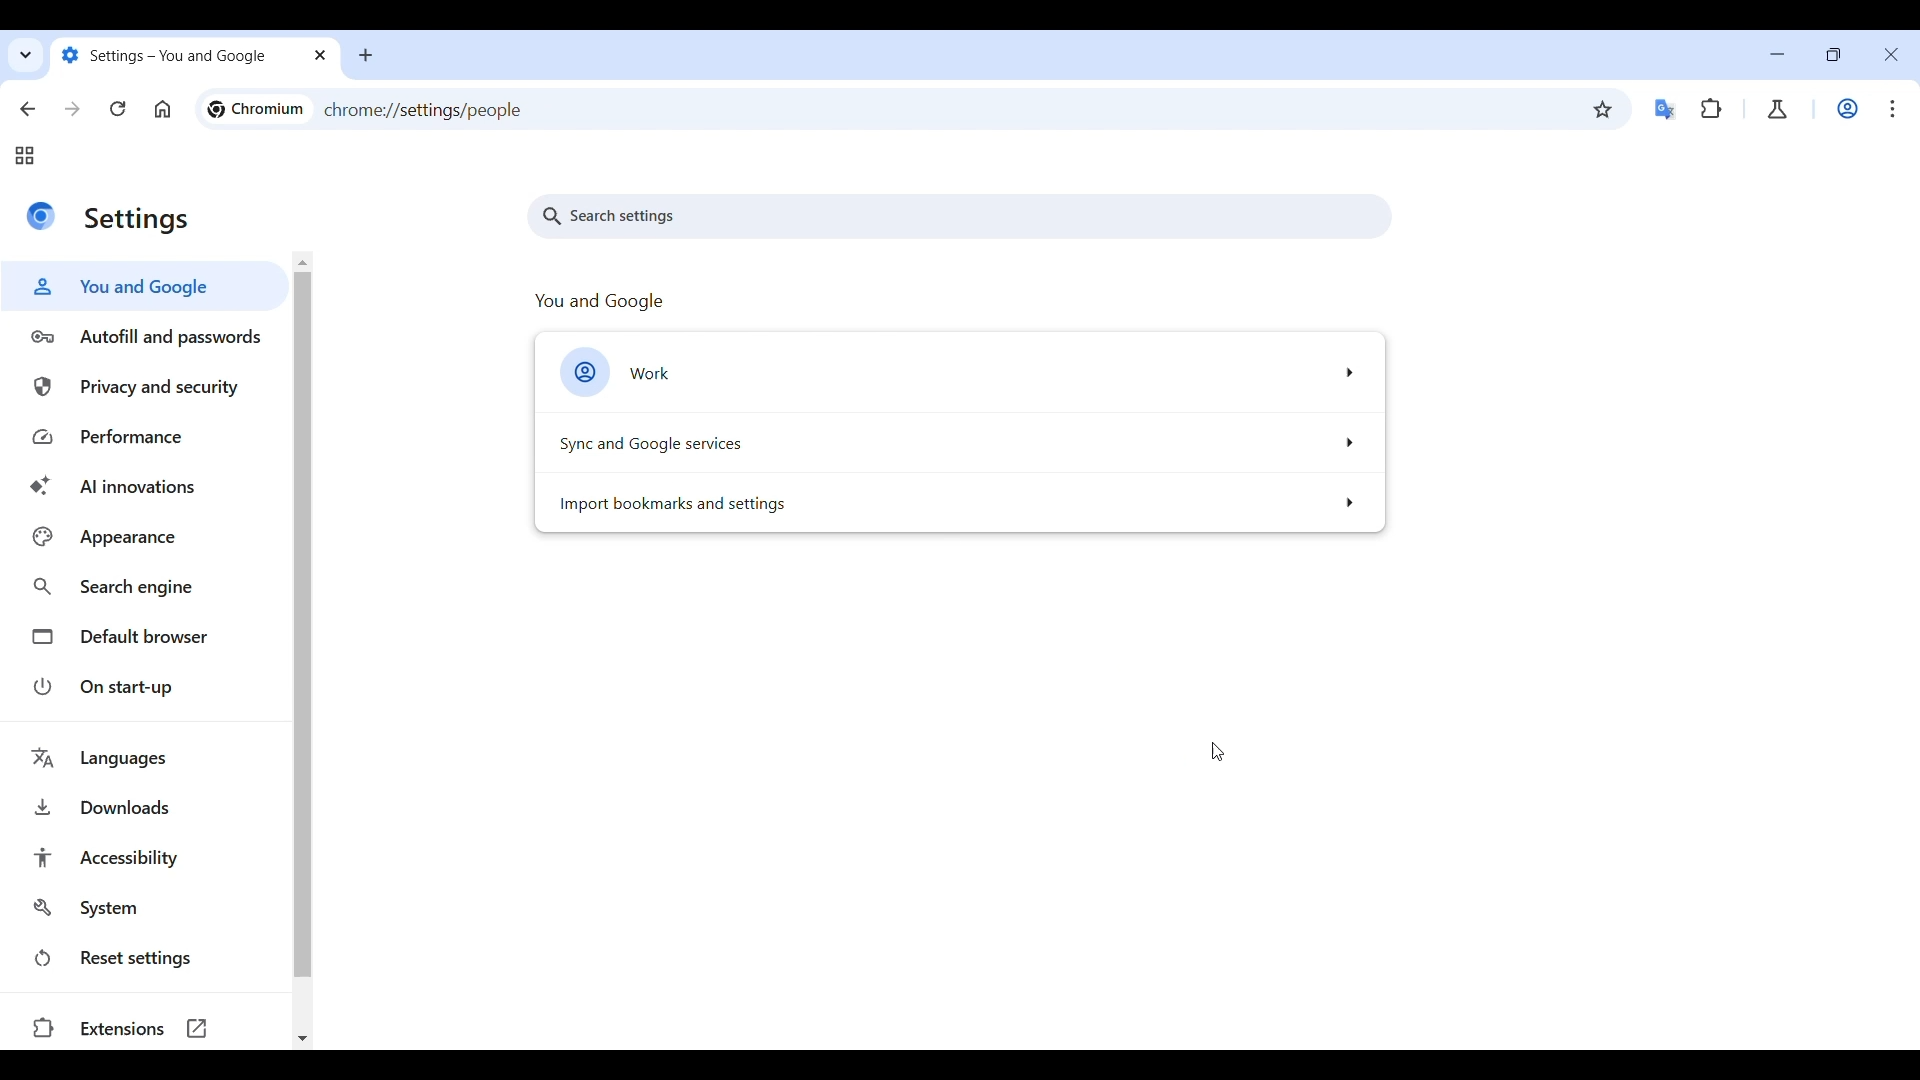 The image size is (1920, 1080). Describe the element at coordinates (137, 220) in the screenshot. I see `settings` at that location.